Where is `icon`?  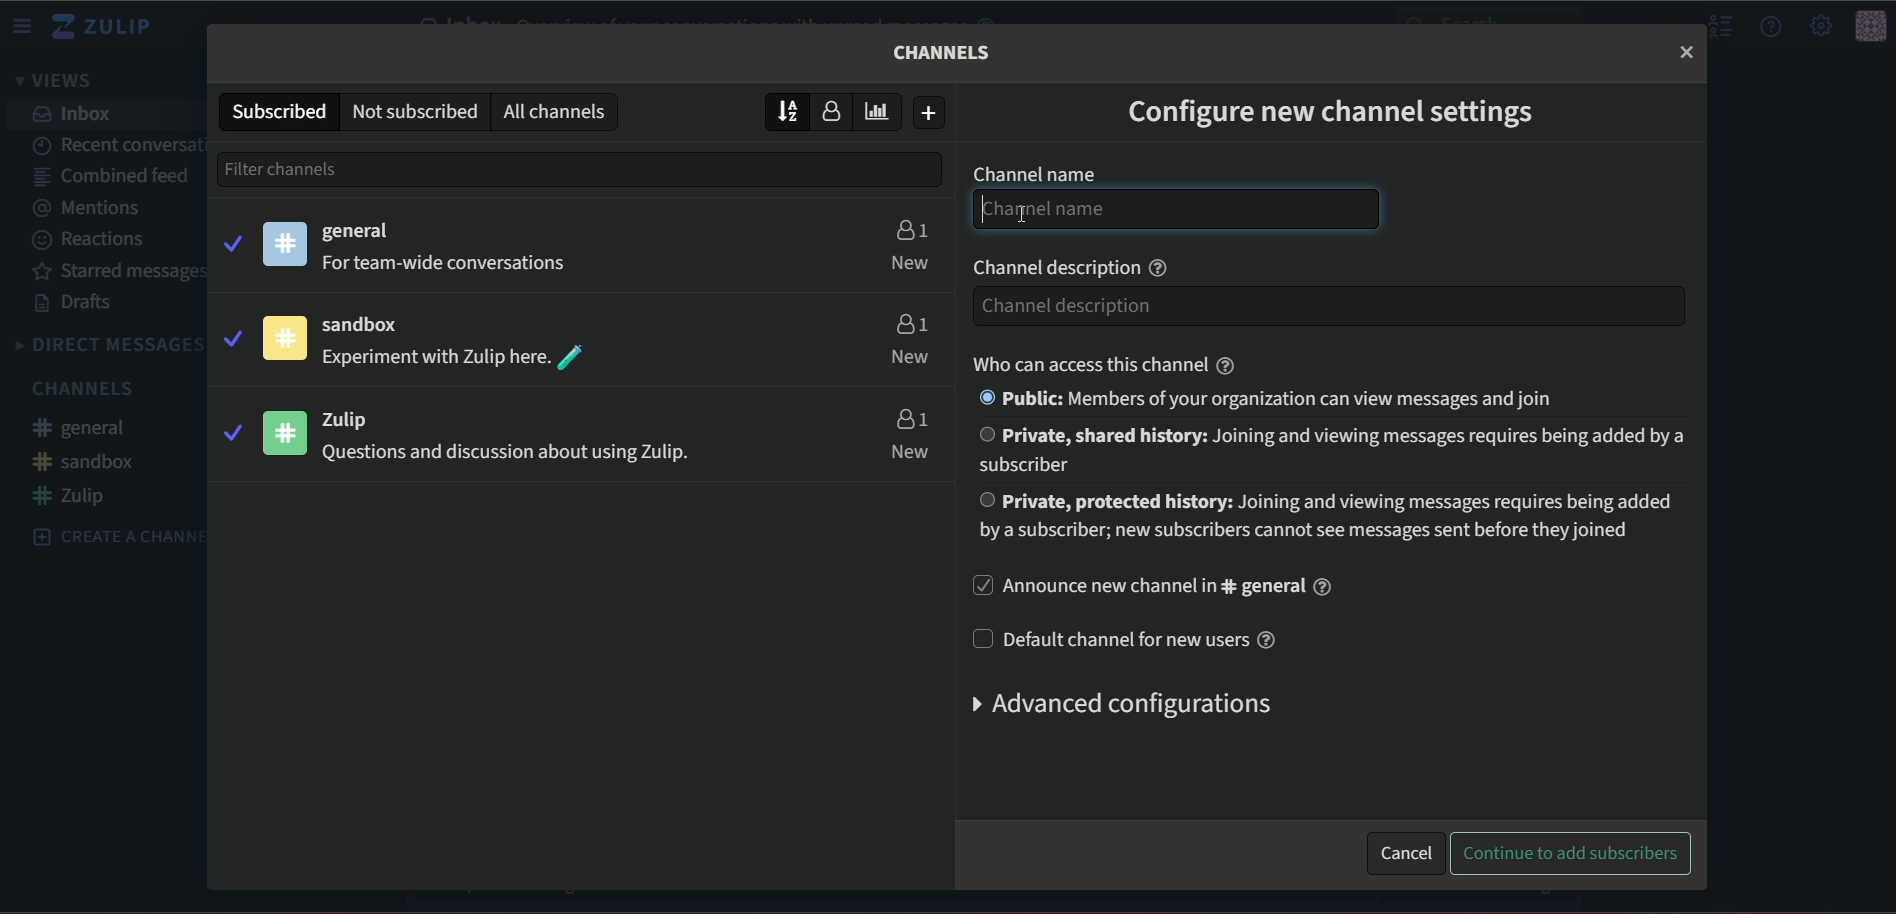
icon is located at coordinates (284, 338).